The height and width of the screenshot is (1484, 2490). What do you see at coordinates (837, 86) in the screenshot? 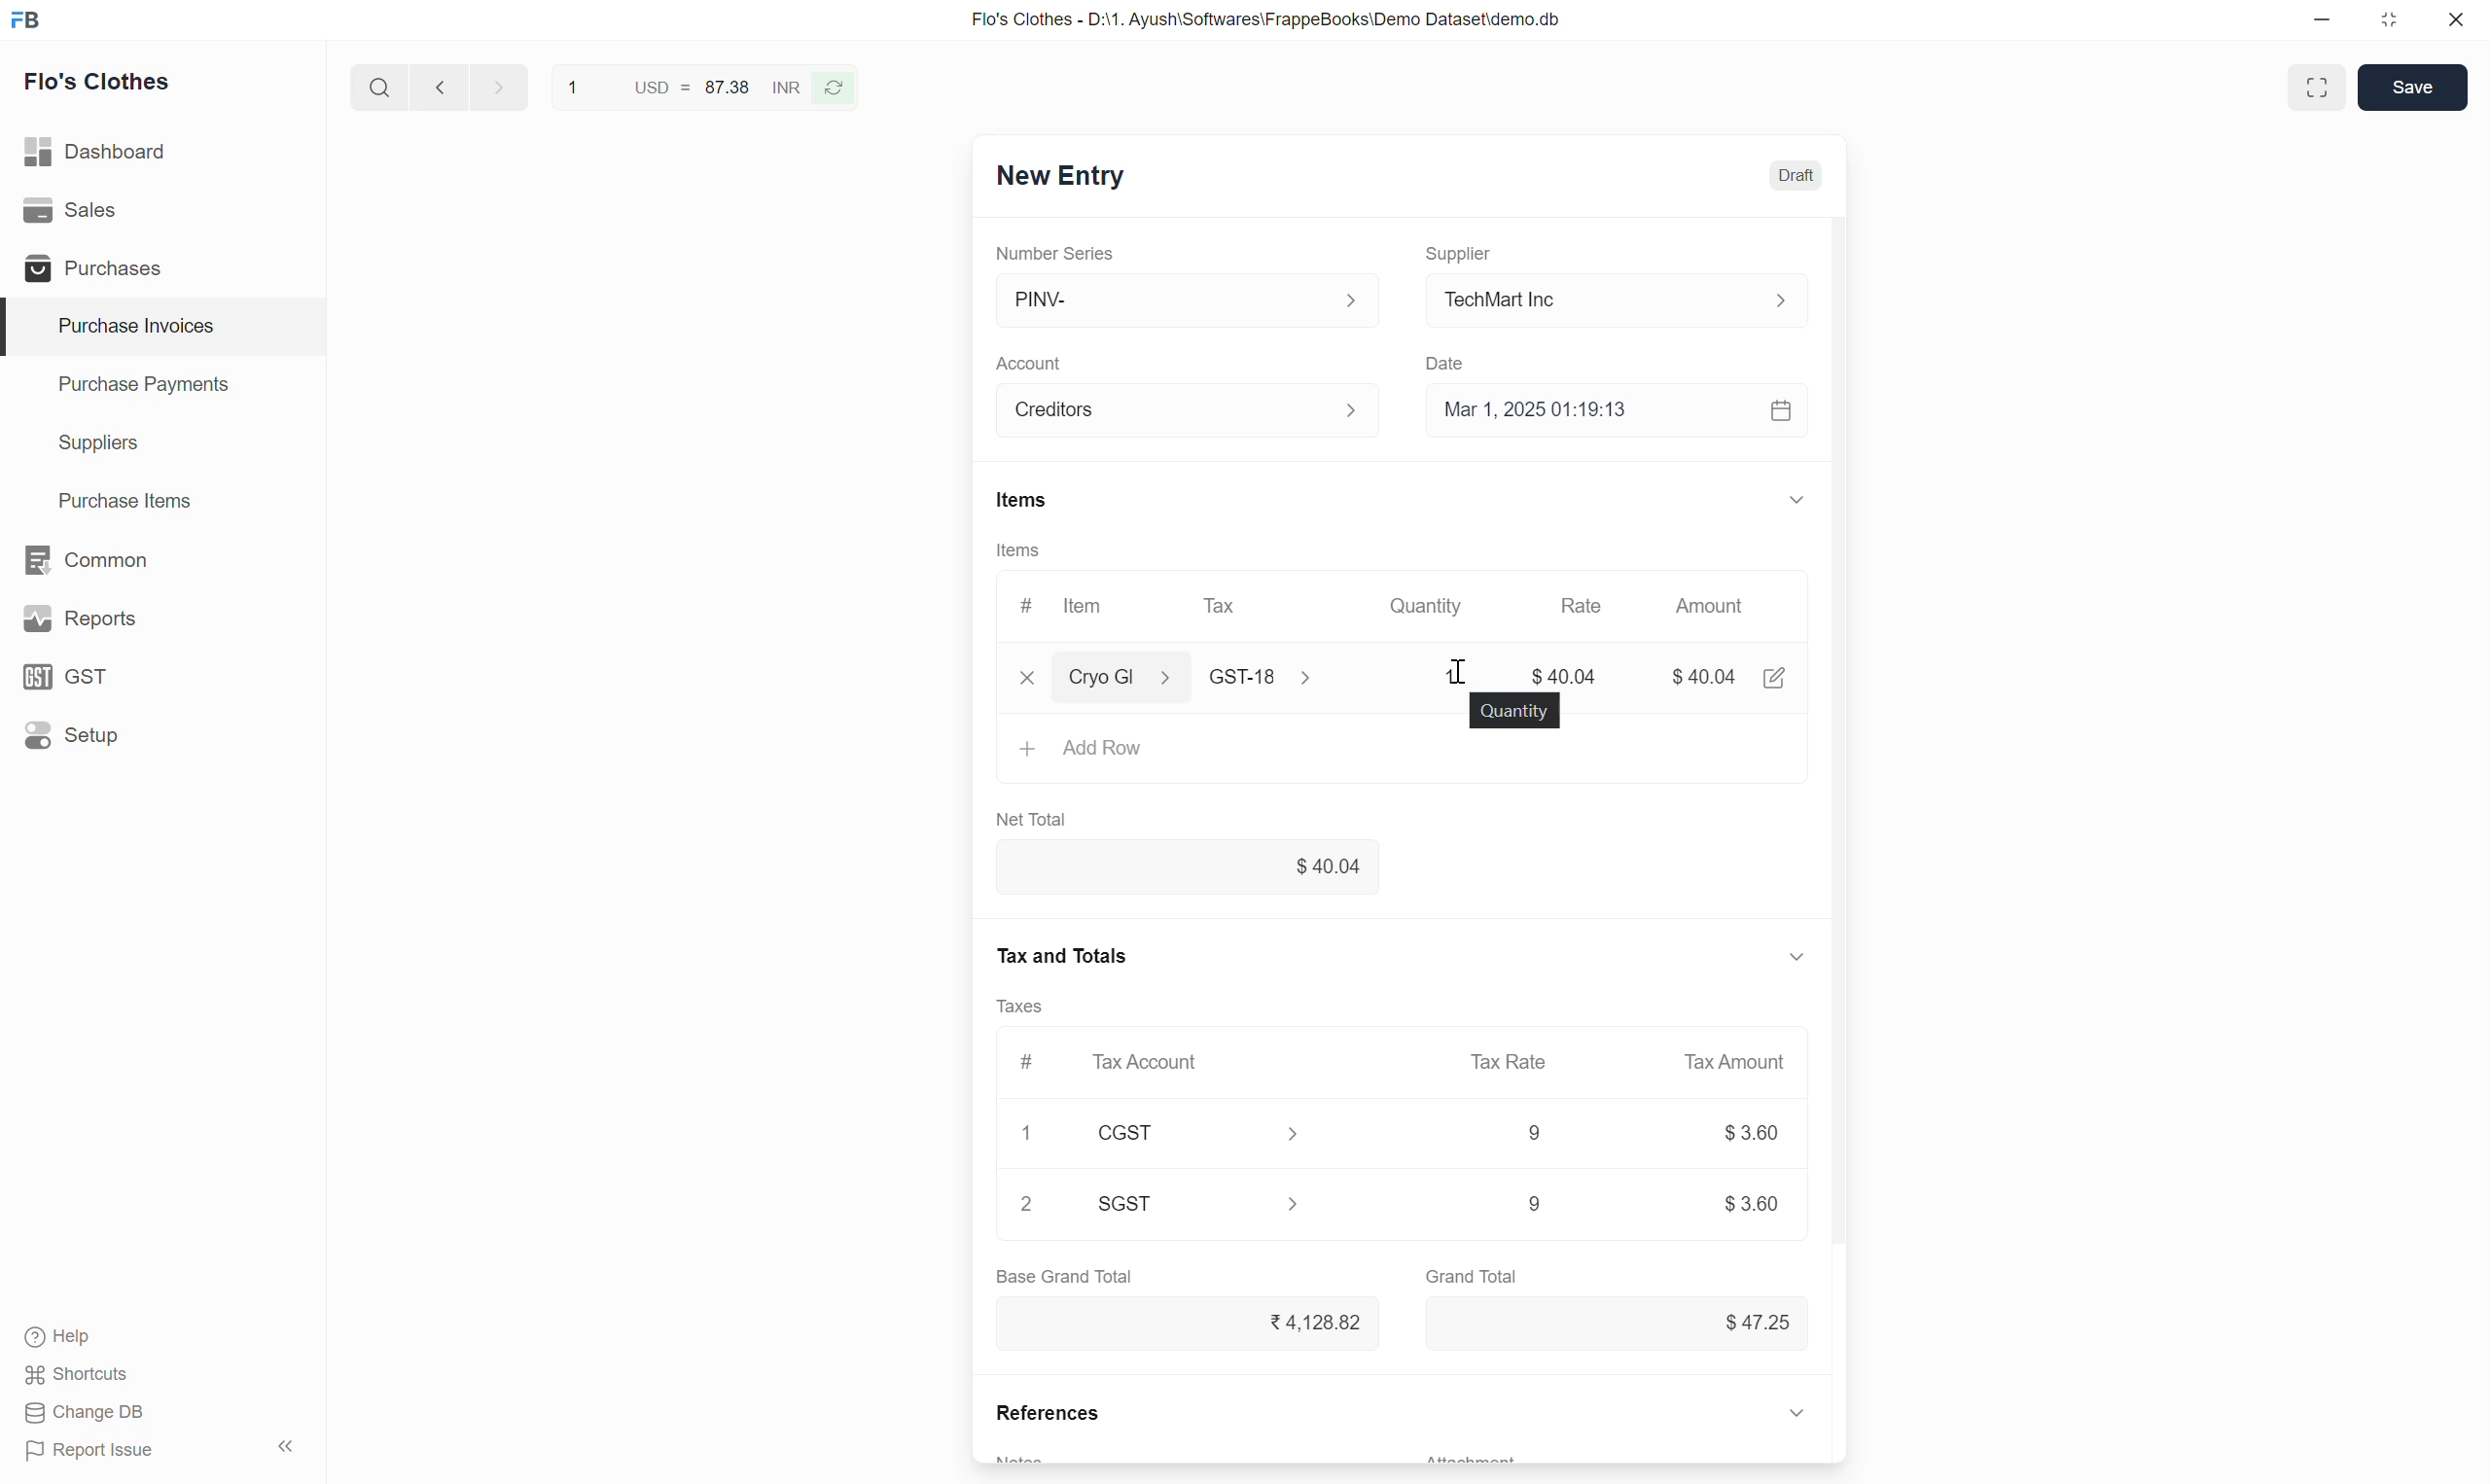
I see `refresh ` at bounding box center [837, 86].